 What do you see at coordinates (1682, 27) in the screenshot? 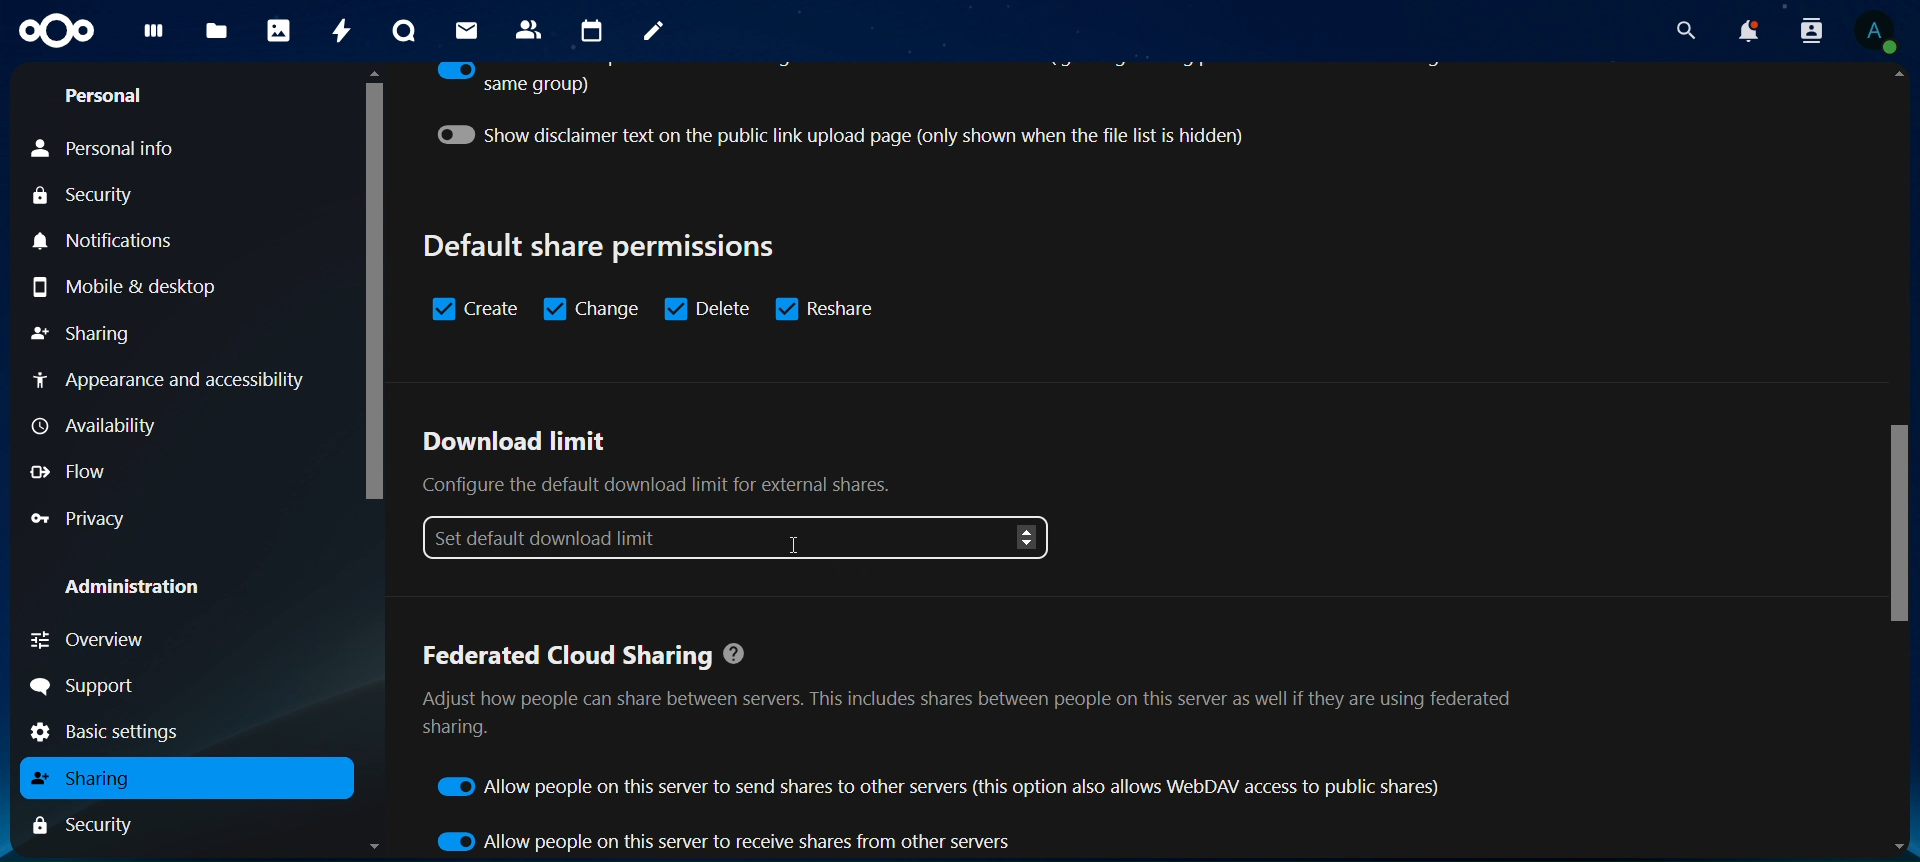
I see `search` at bounding box center [1682, 27].